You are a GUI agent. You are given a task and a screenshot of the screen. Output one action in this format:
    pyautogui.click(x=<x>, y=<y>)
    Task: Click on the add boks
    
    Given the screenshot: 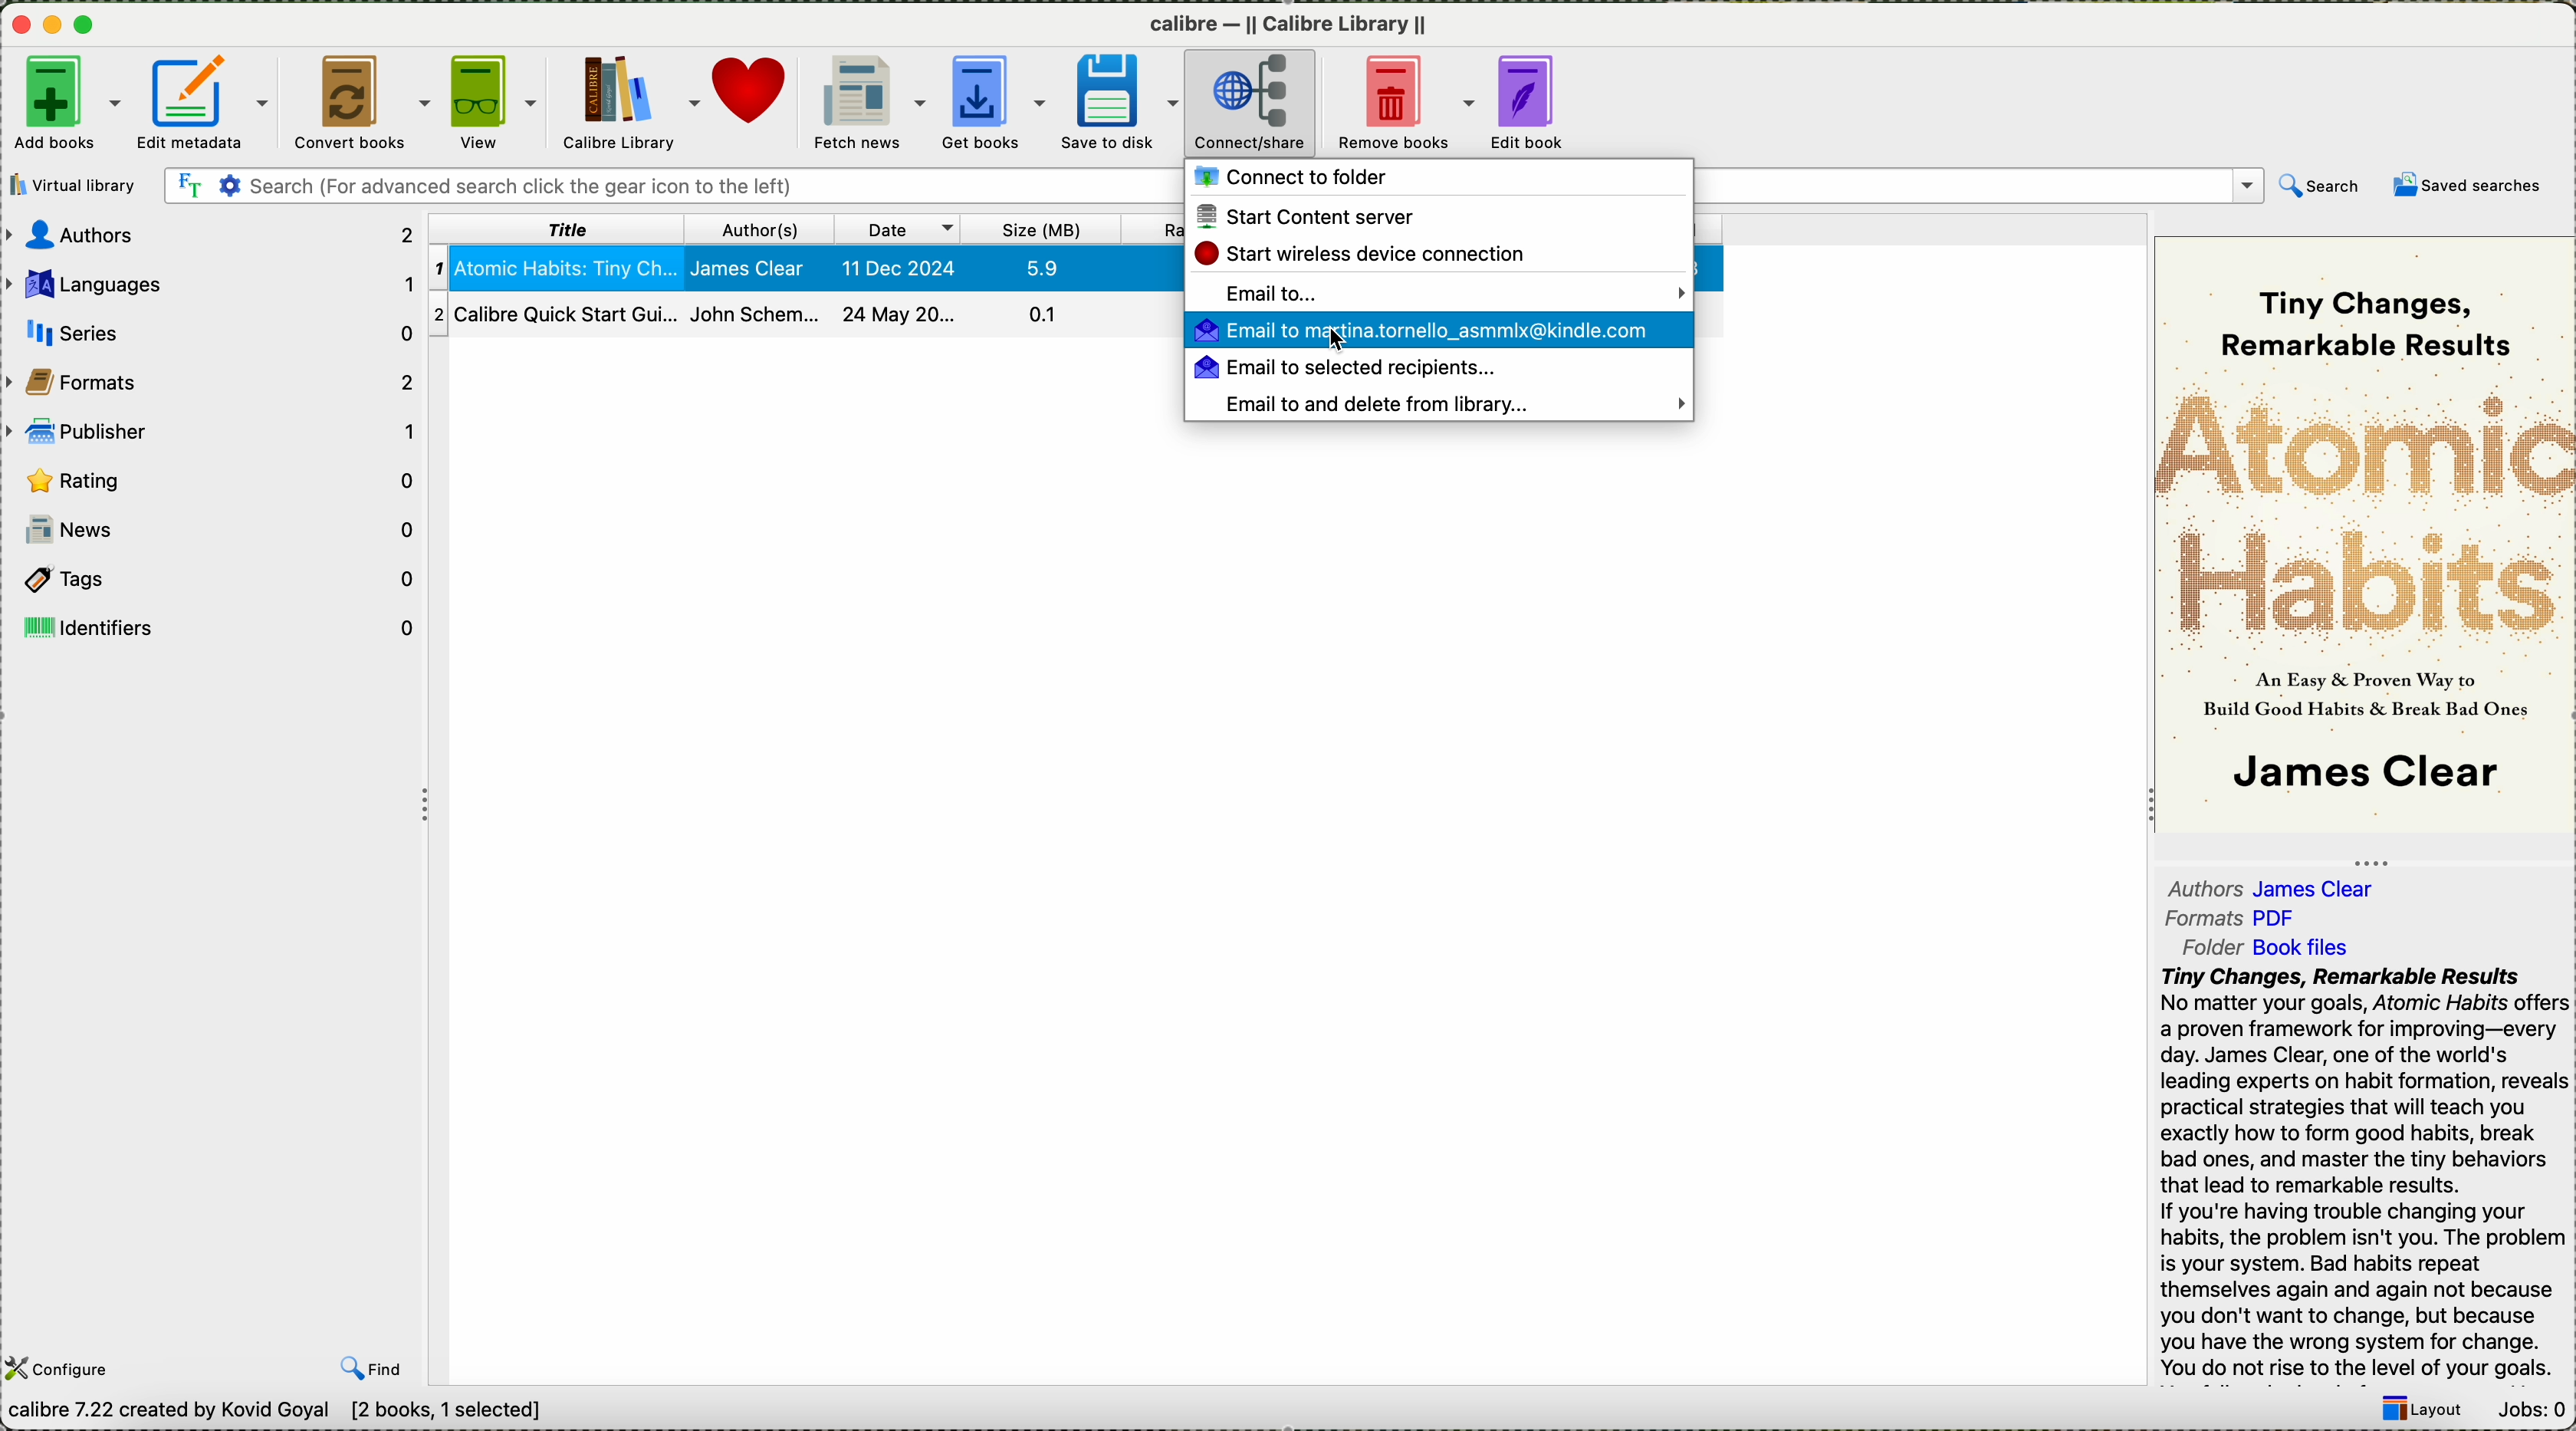 What is the action you would take?
    pyautogui.click(x=68, y=104)
    